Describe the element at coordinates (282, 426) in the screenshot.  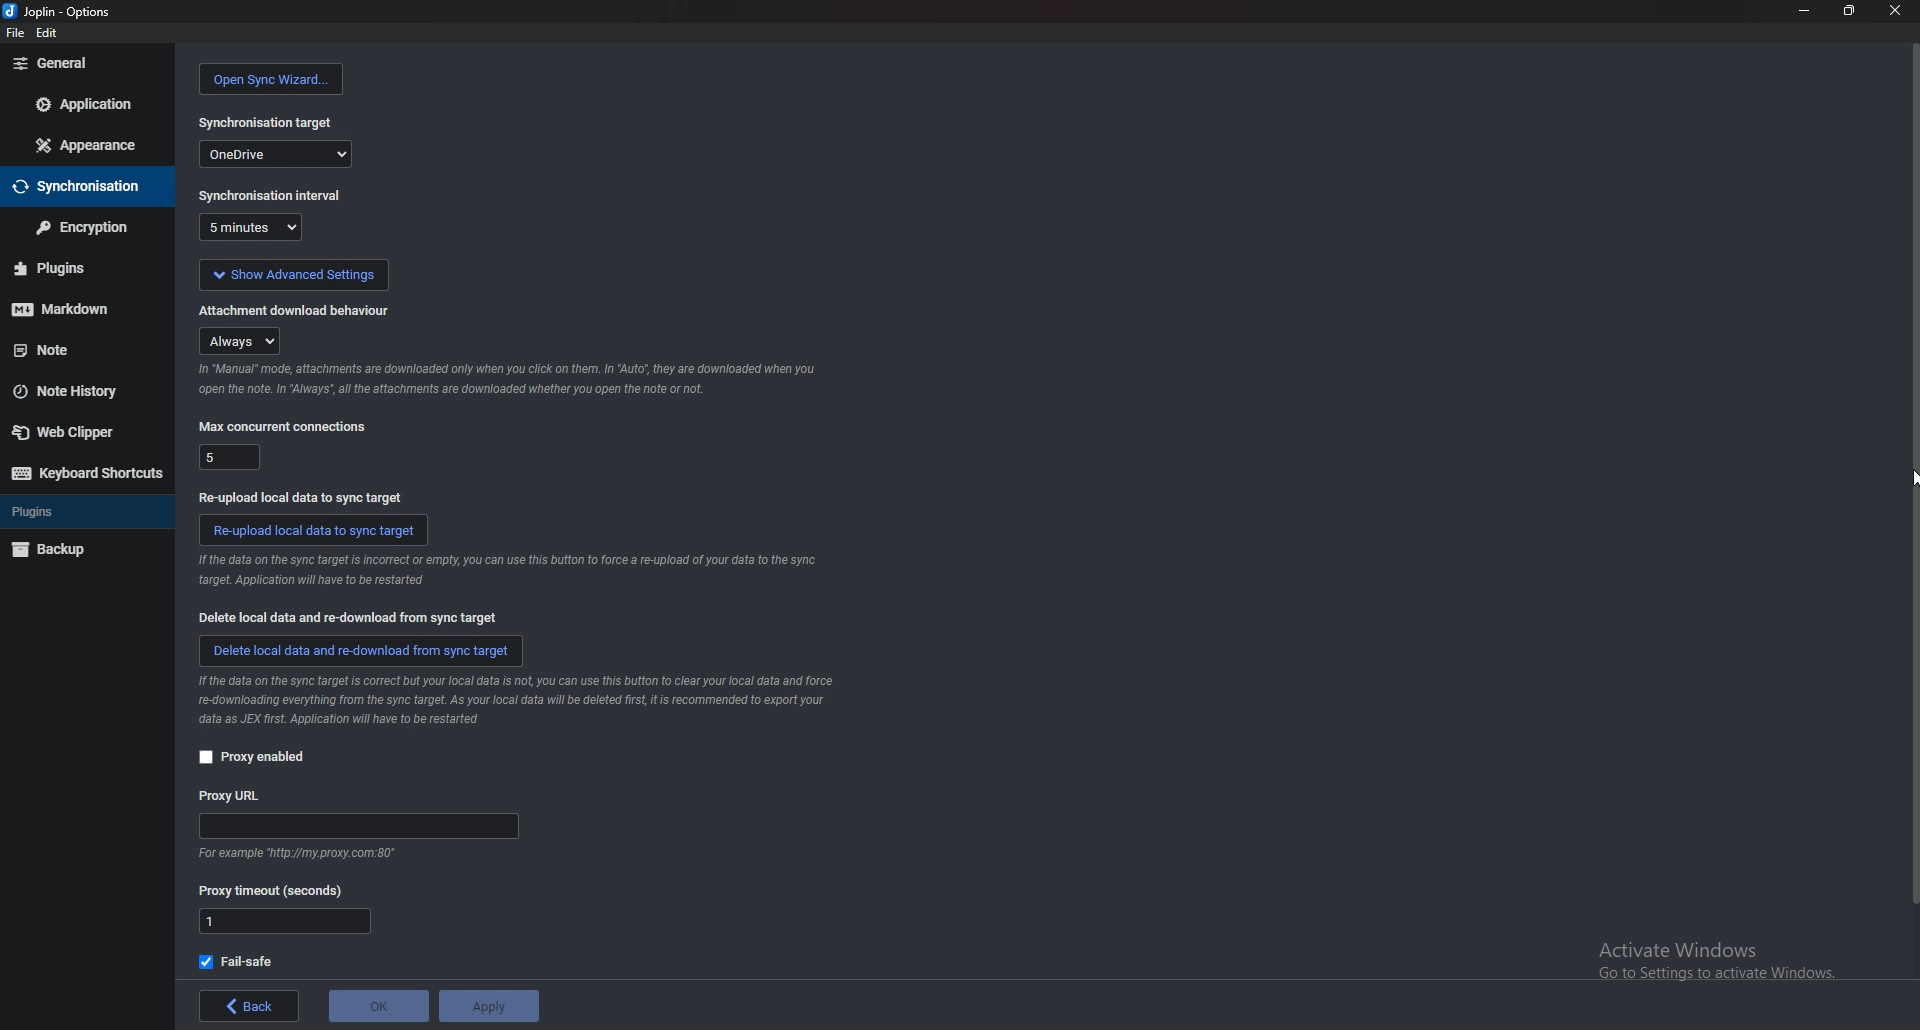
I see `max concurrent connections` at that location.